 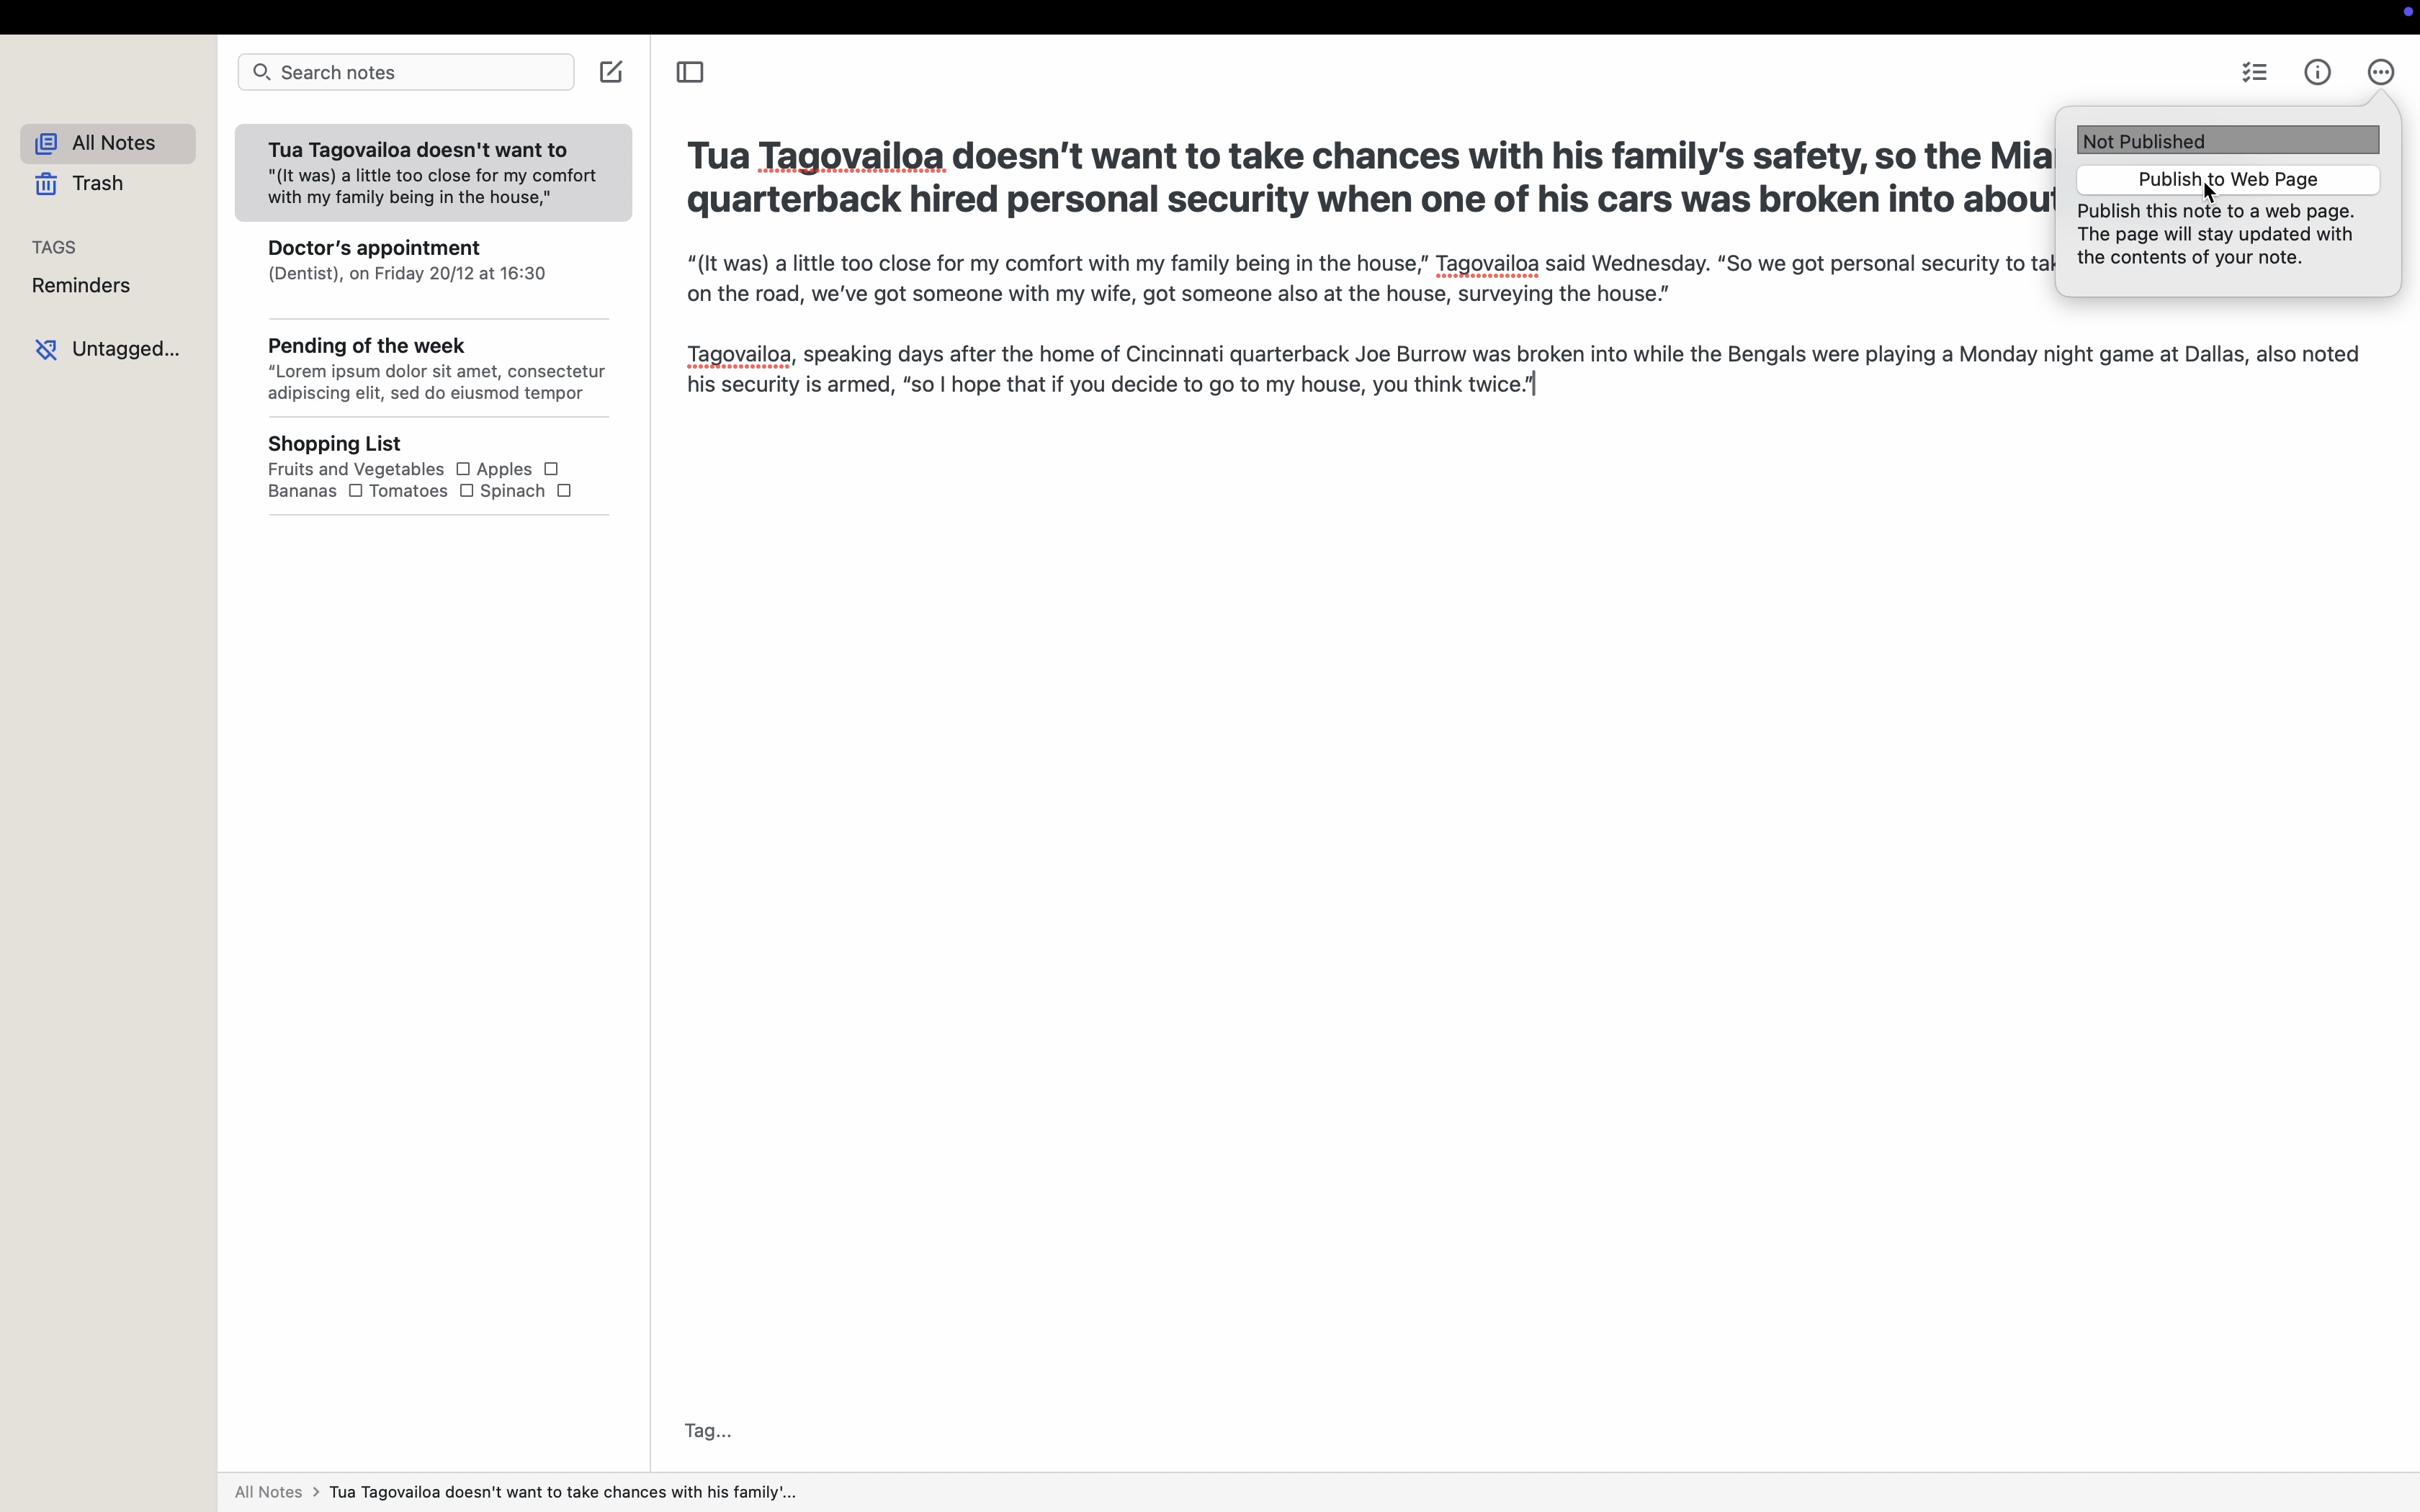 What do you see at coordinates (430, 175) in the screenshot?
I see `Tua Tagovailoa doesn't want to
"(It was) a little too close for my comfort
with my family being in the house,"` at bounding box center [430, 175].